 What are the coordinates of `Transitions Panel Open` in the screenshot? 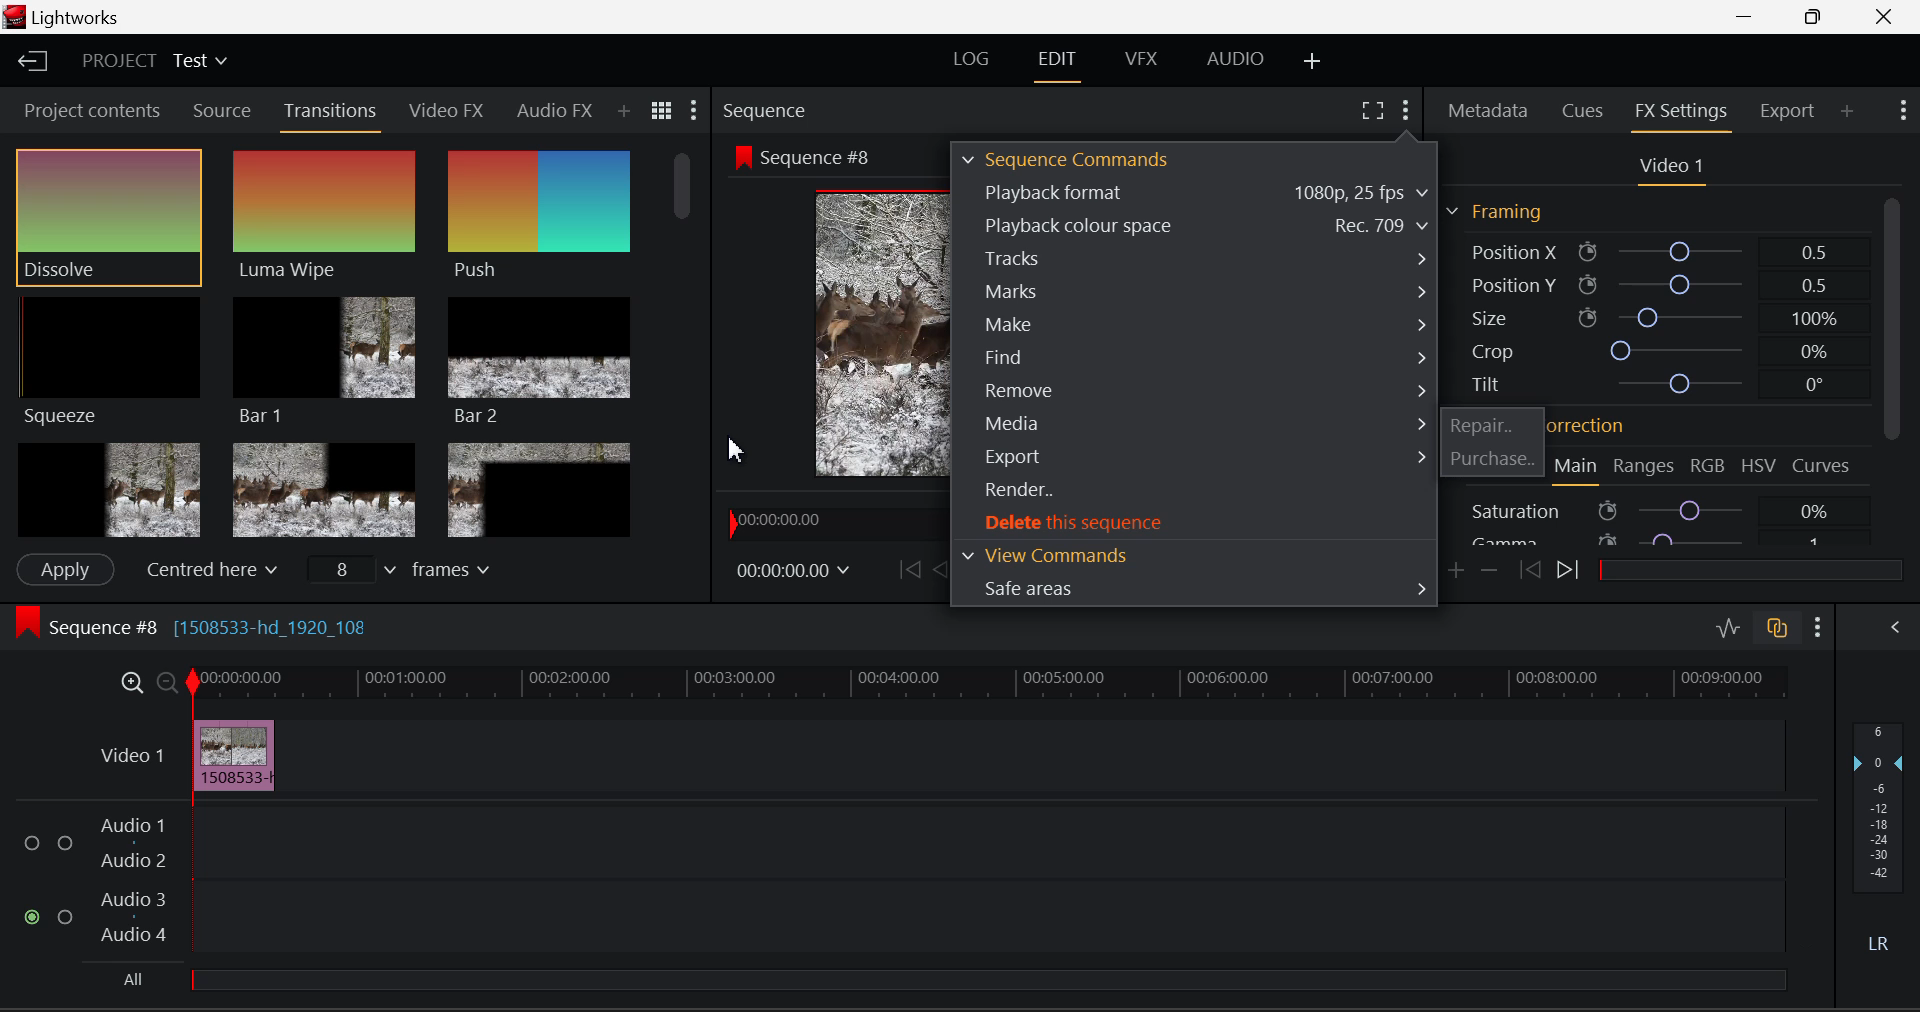 It's located at (334, 112).